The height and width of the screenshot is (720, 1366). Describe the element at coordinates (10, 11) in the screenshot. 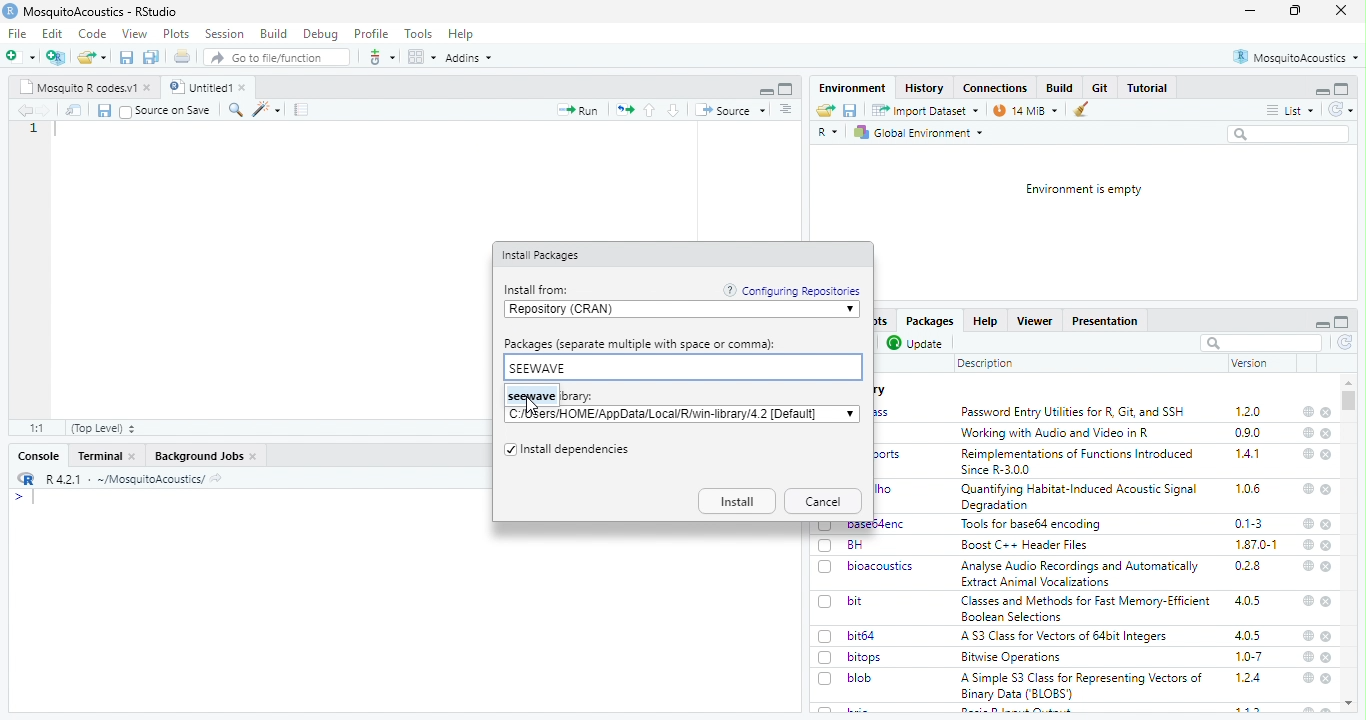

I see `logo` at that location.